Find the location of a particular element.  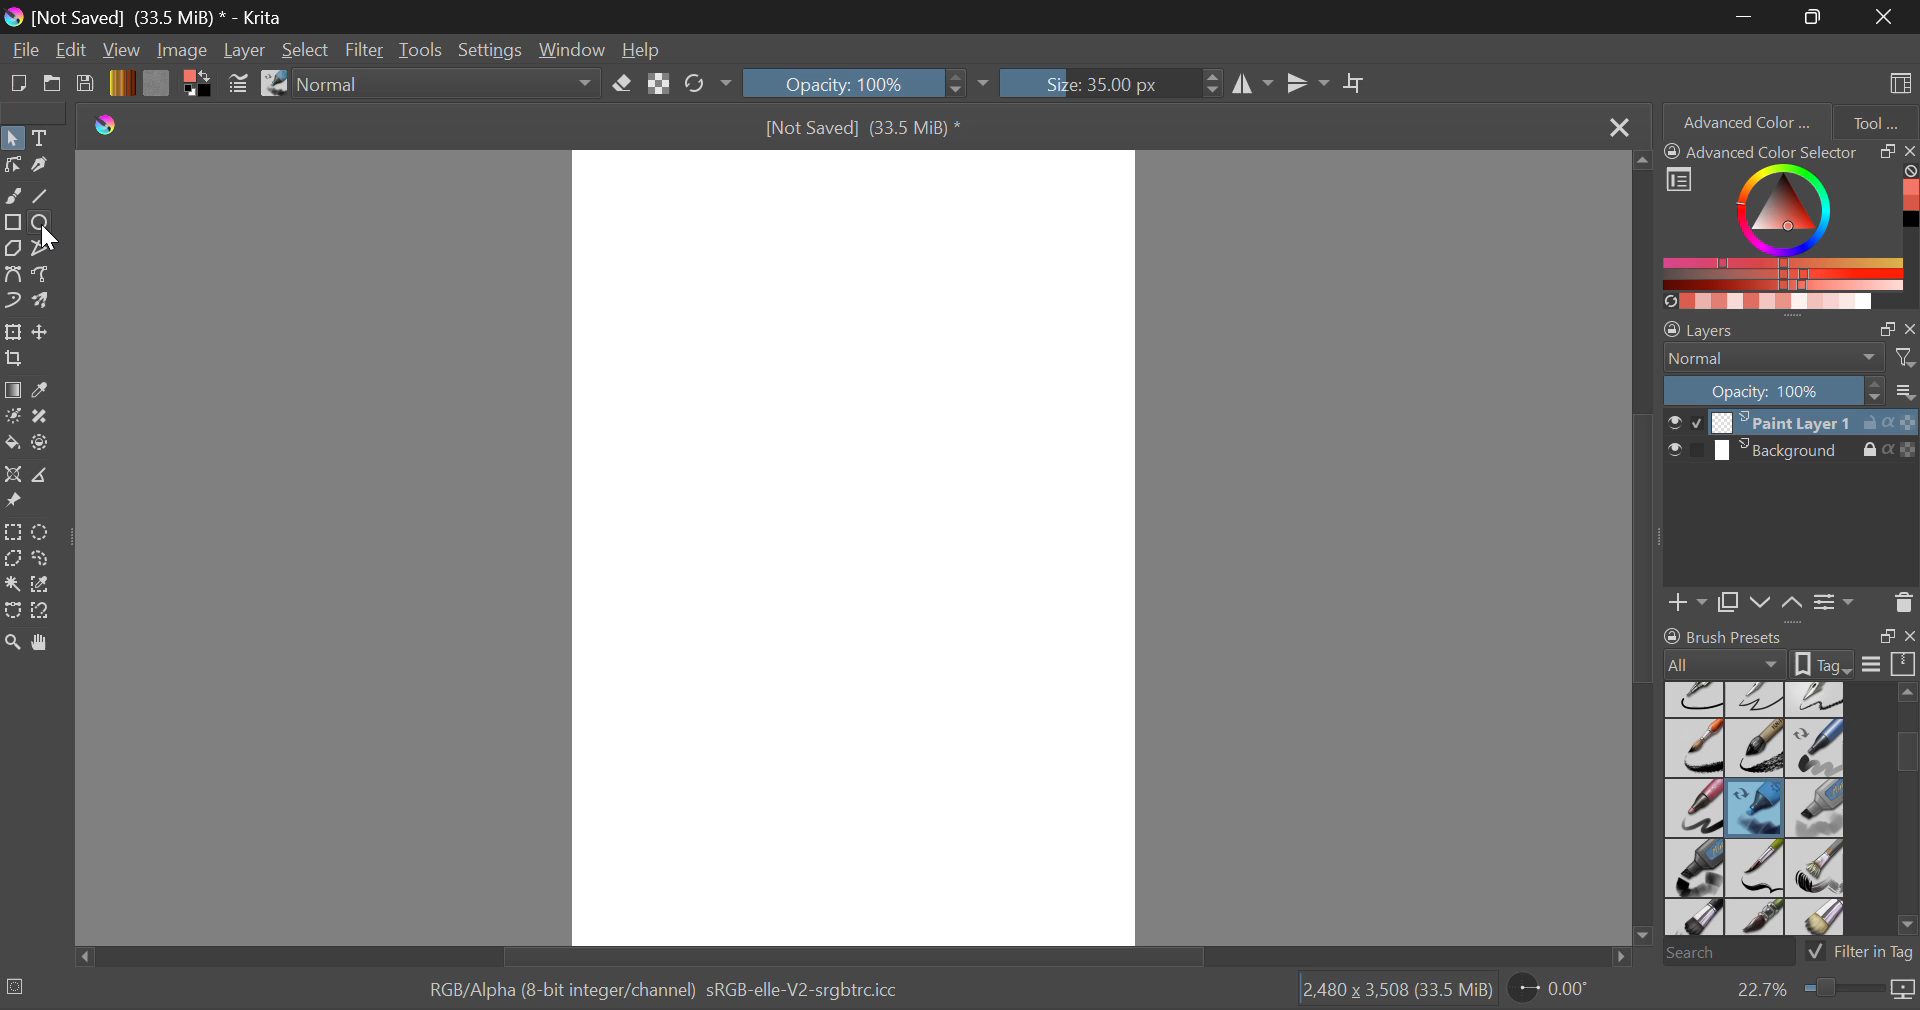

Marker Plain is located at coordinates (1694, 869).